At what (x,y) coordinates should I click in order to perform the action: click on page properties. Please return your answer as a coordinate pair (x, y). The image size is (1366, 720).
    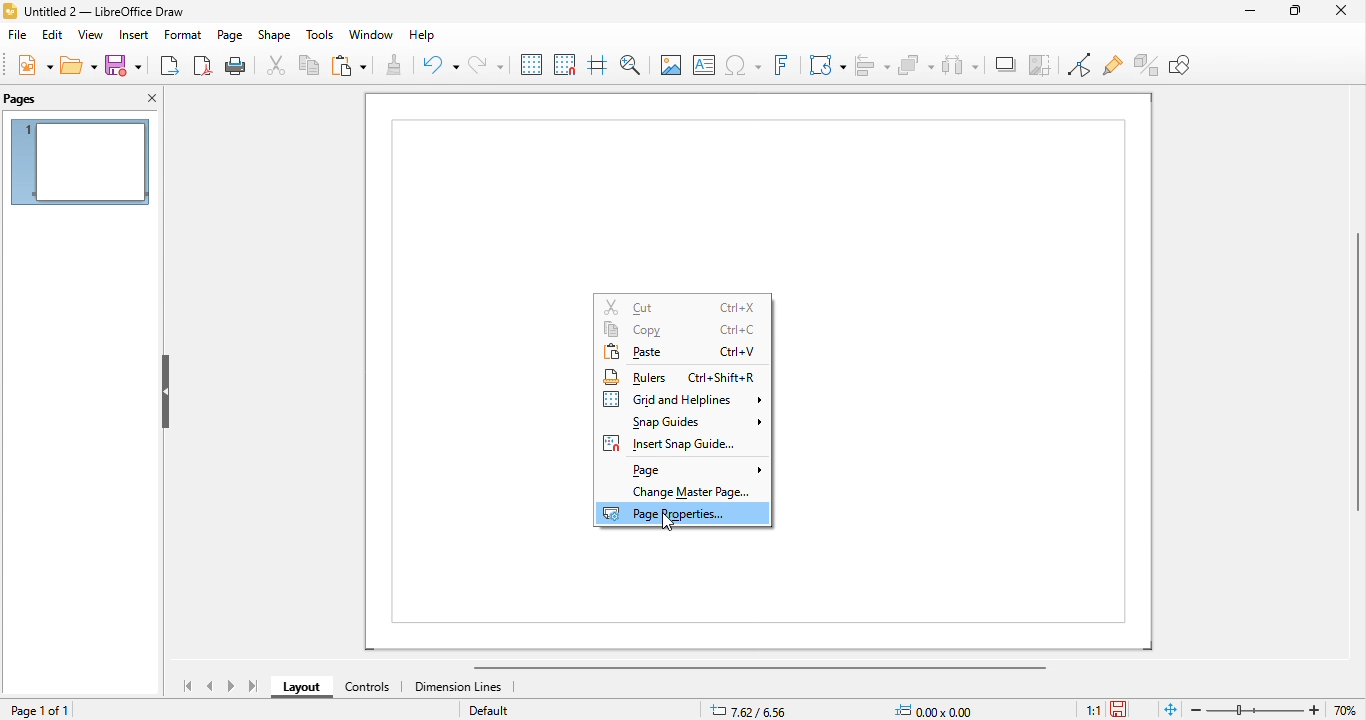
    Looking at the image, I should click on (680, 514).